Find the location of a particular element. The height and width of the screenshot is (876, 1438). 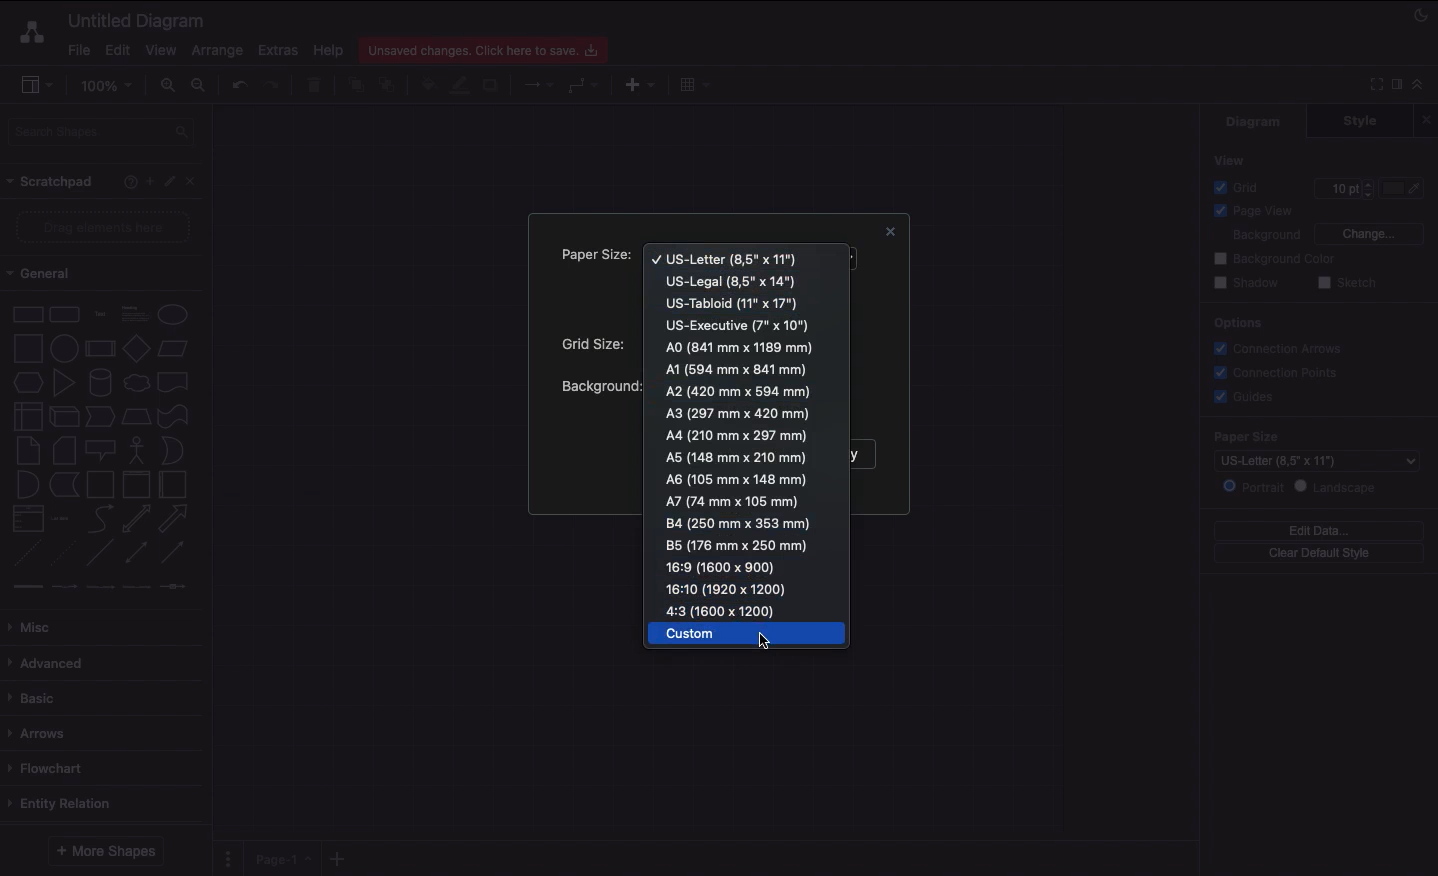

Redo is located at coordinates (271, 86).